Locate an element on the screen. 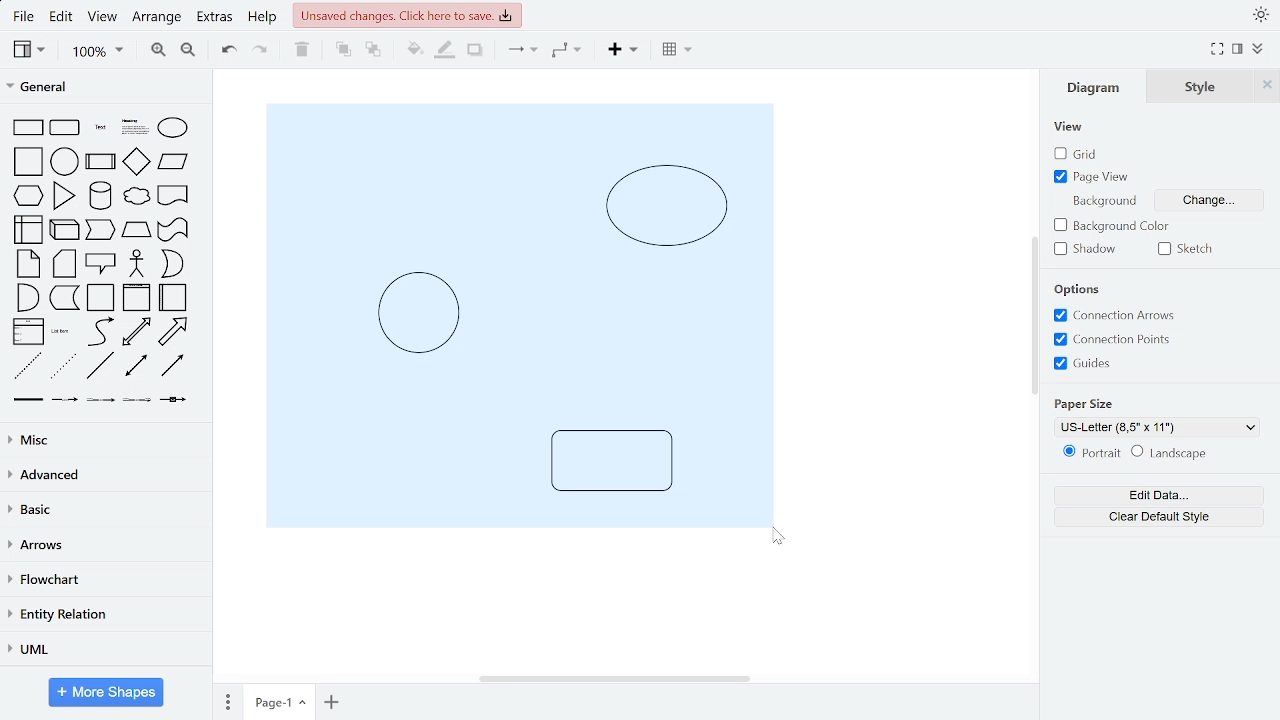 The width and height of the screenshot is (1280, 720). extras is located at coordinates (216, 19).